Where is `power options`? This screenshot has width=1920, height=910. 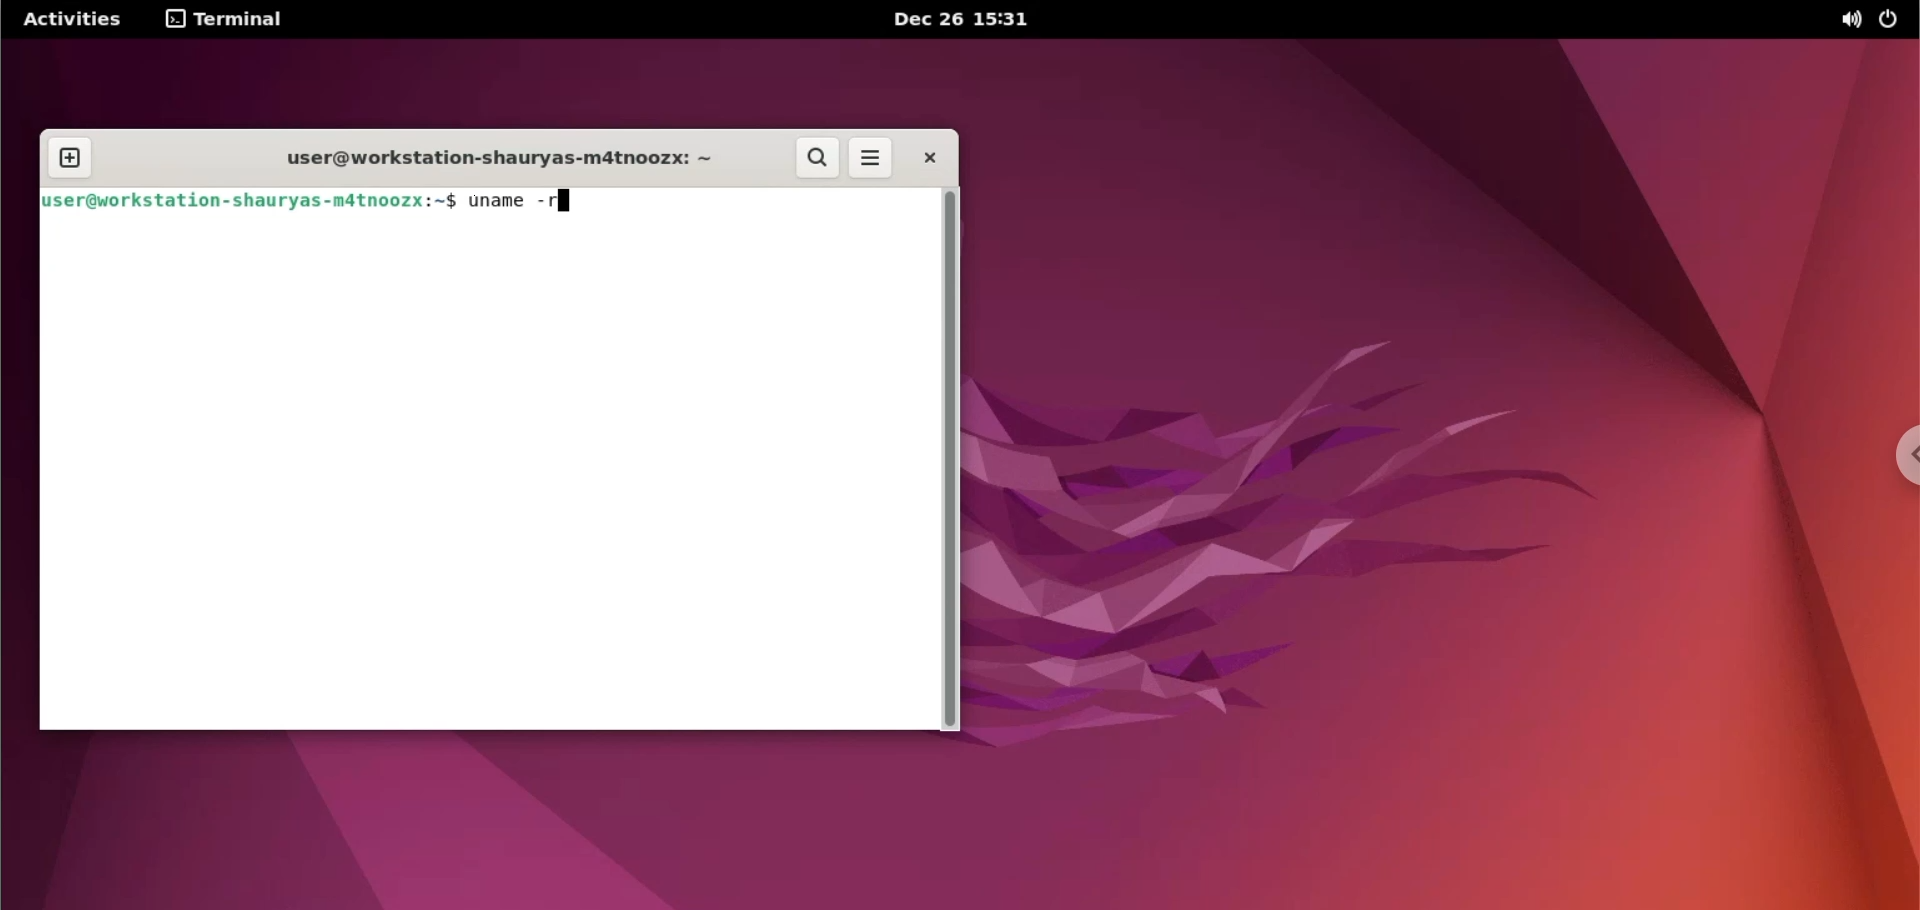
power options is located at coordinates (1893, 21).